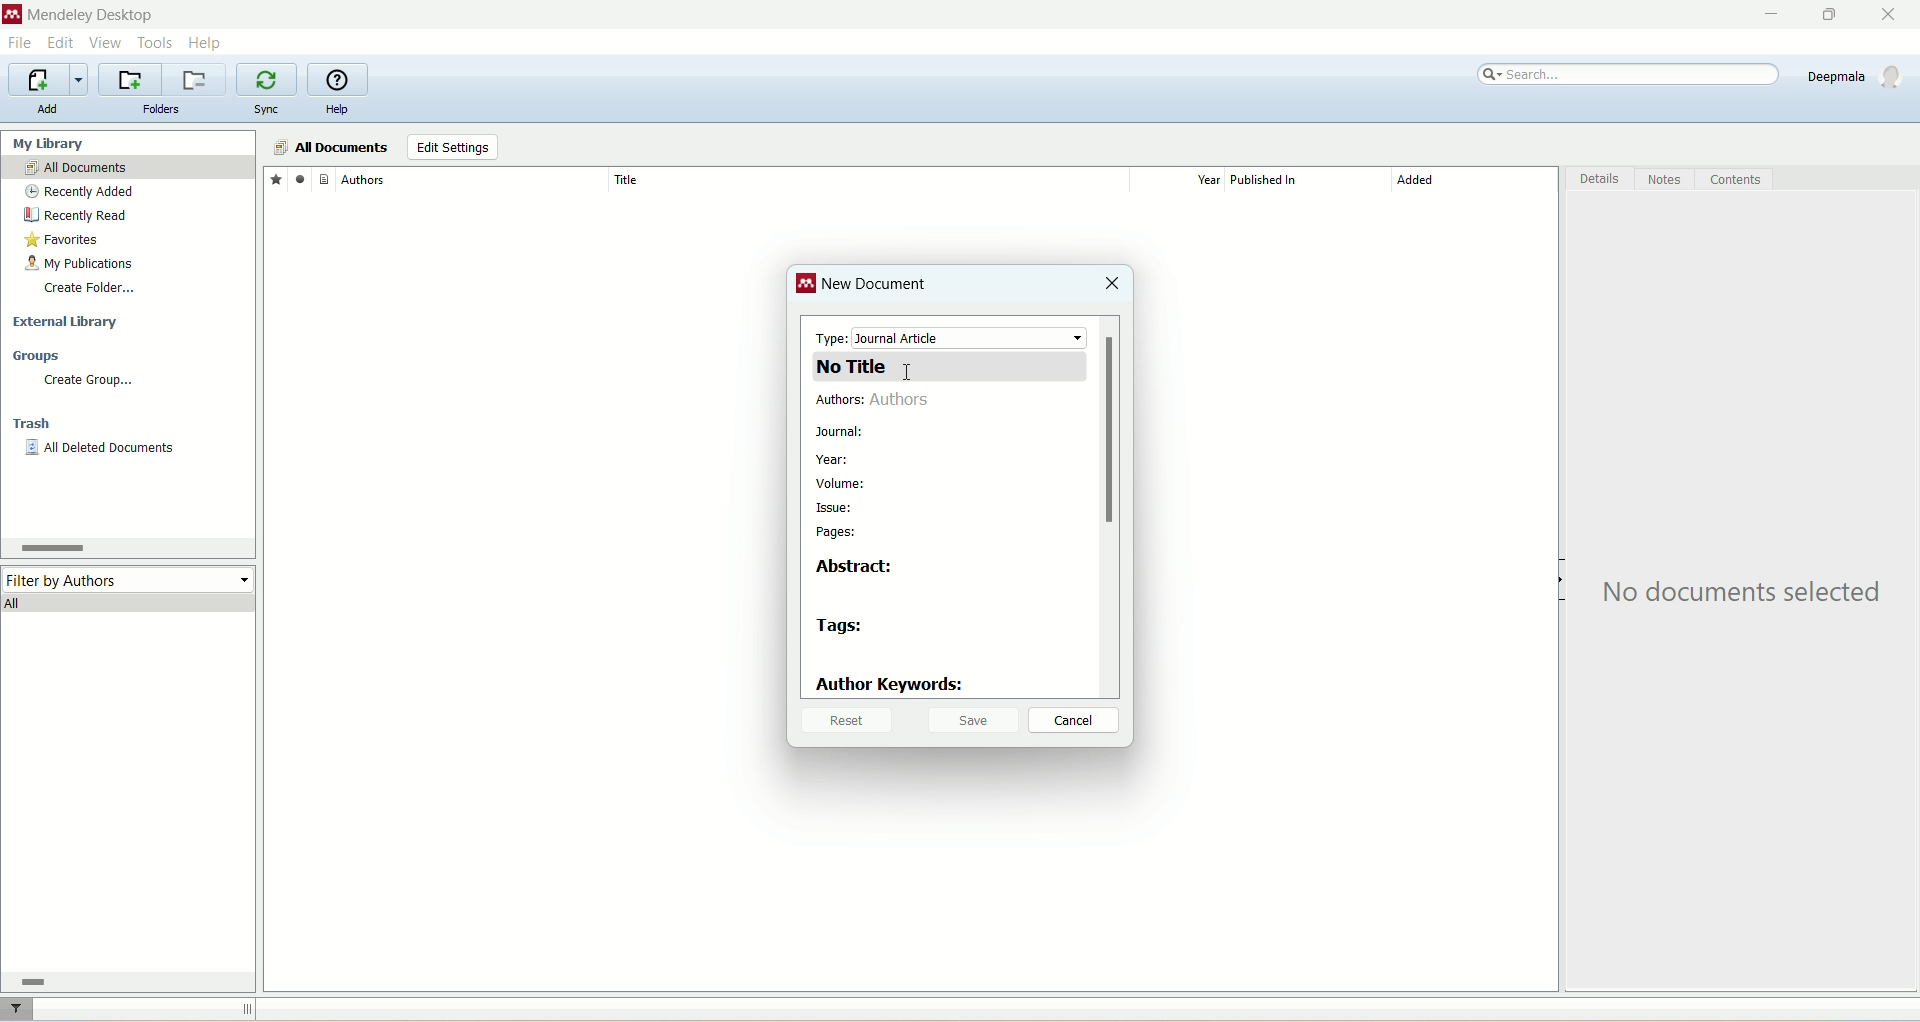 Image resolution: width=1920 pixels, height=1022 pixels. What do you see at coordinates (69, 323) in the screenshot?
I see `external library` at bounding box center [69, 323].